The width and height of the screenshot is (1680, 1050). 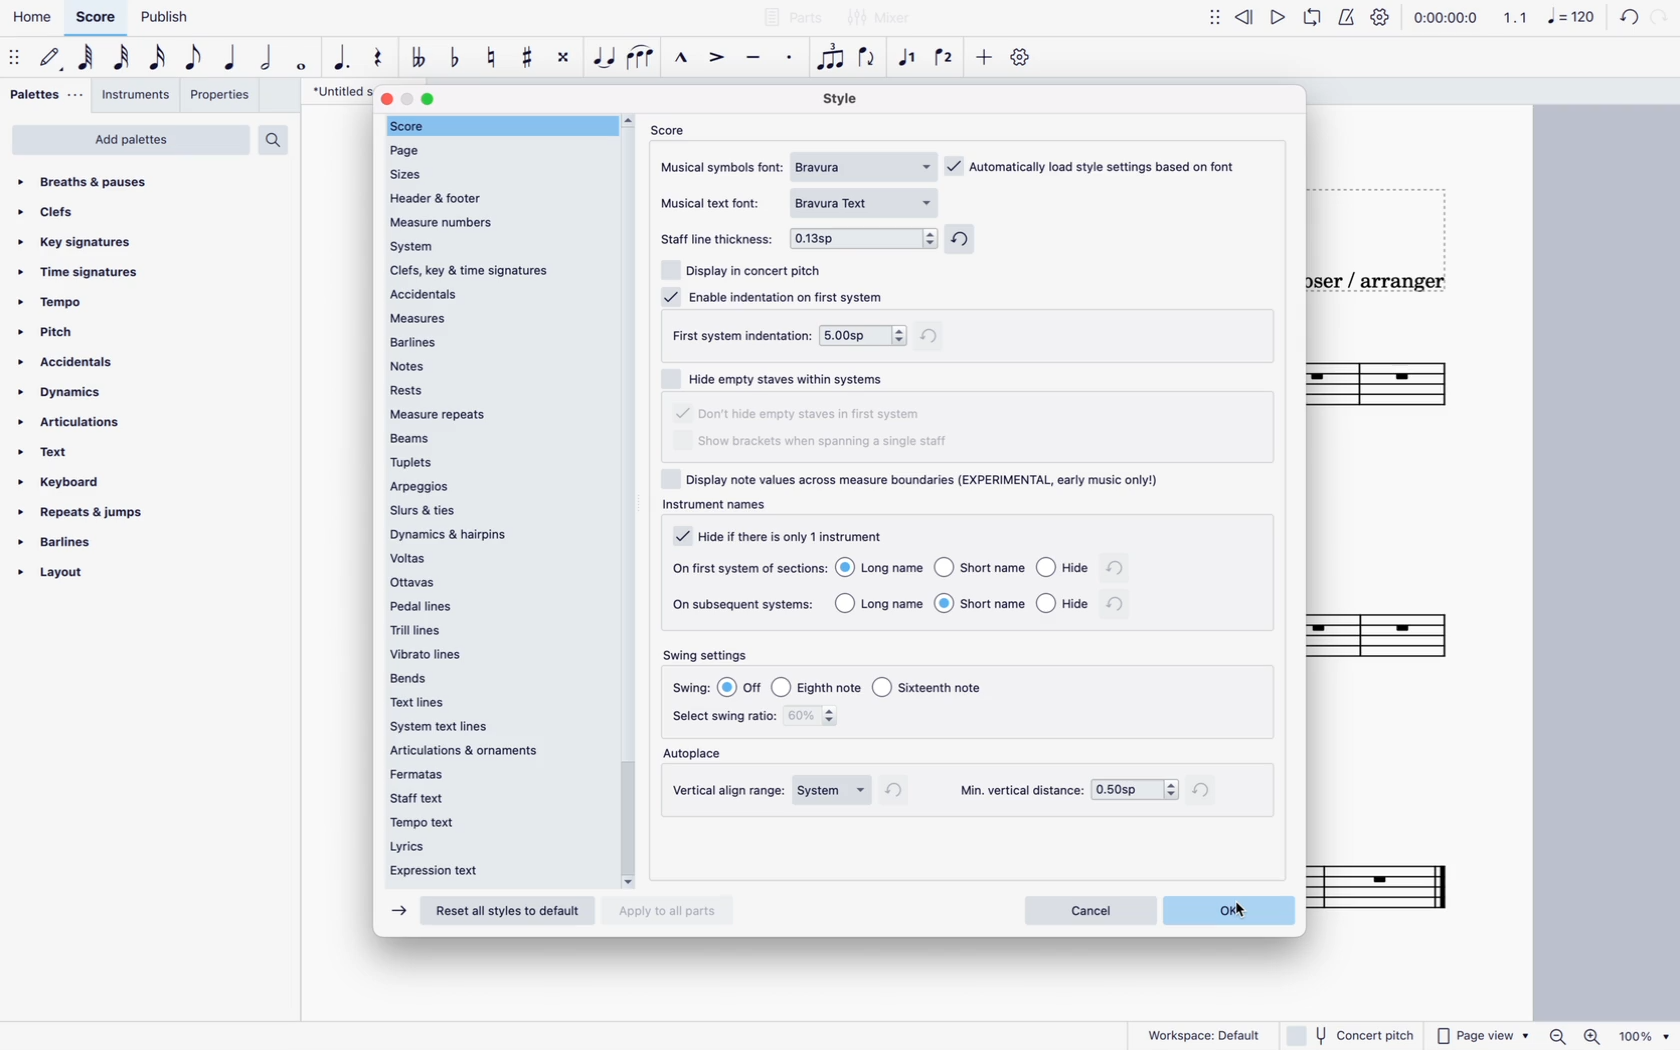 I want to click on breaths & pauses, so click(x=93, y=179).